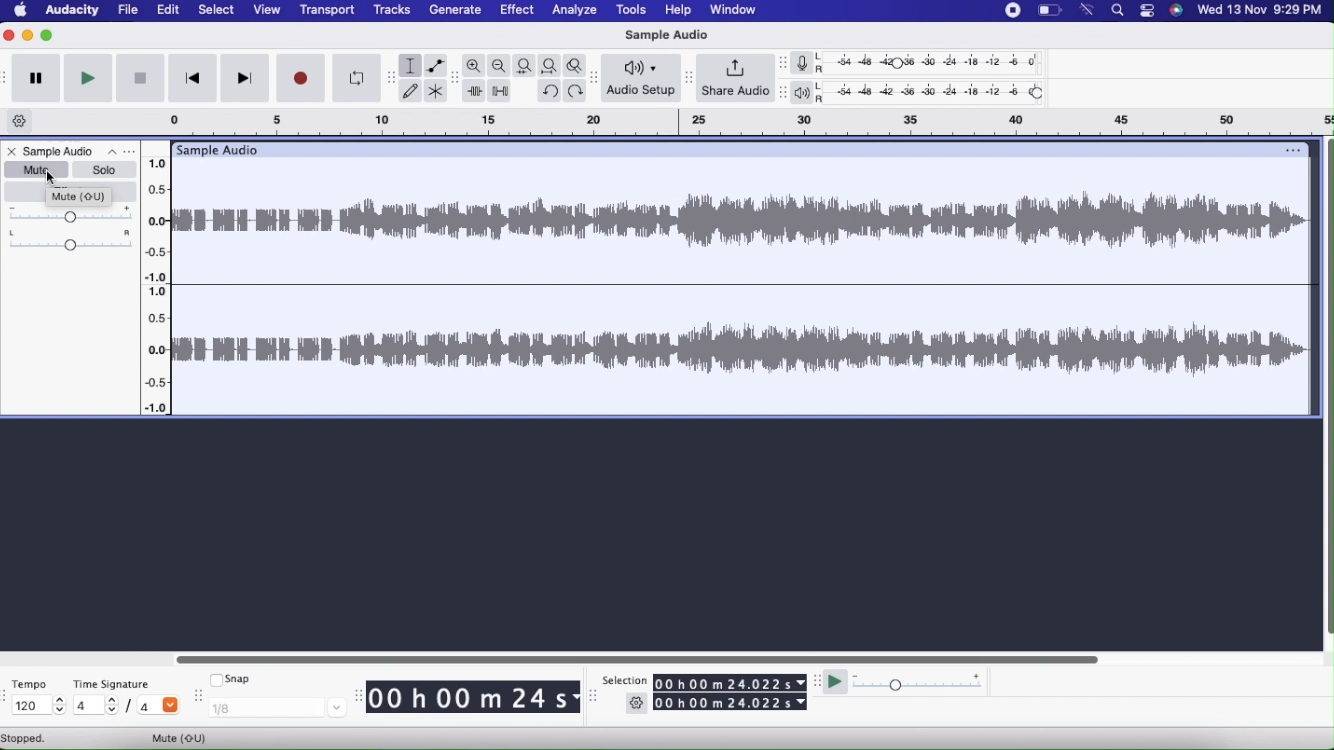  I want to click on Adjust, so click(390, 74).